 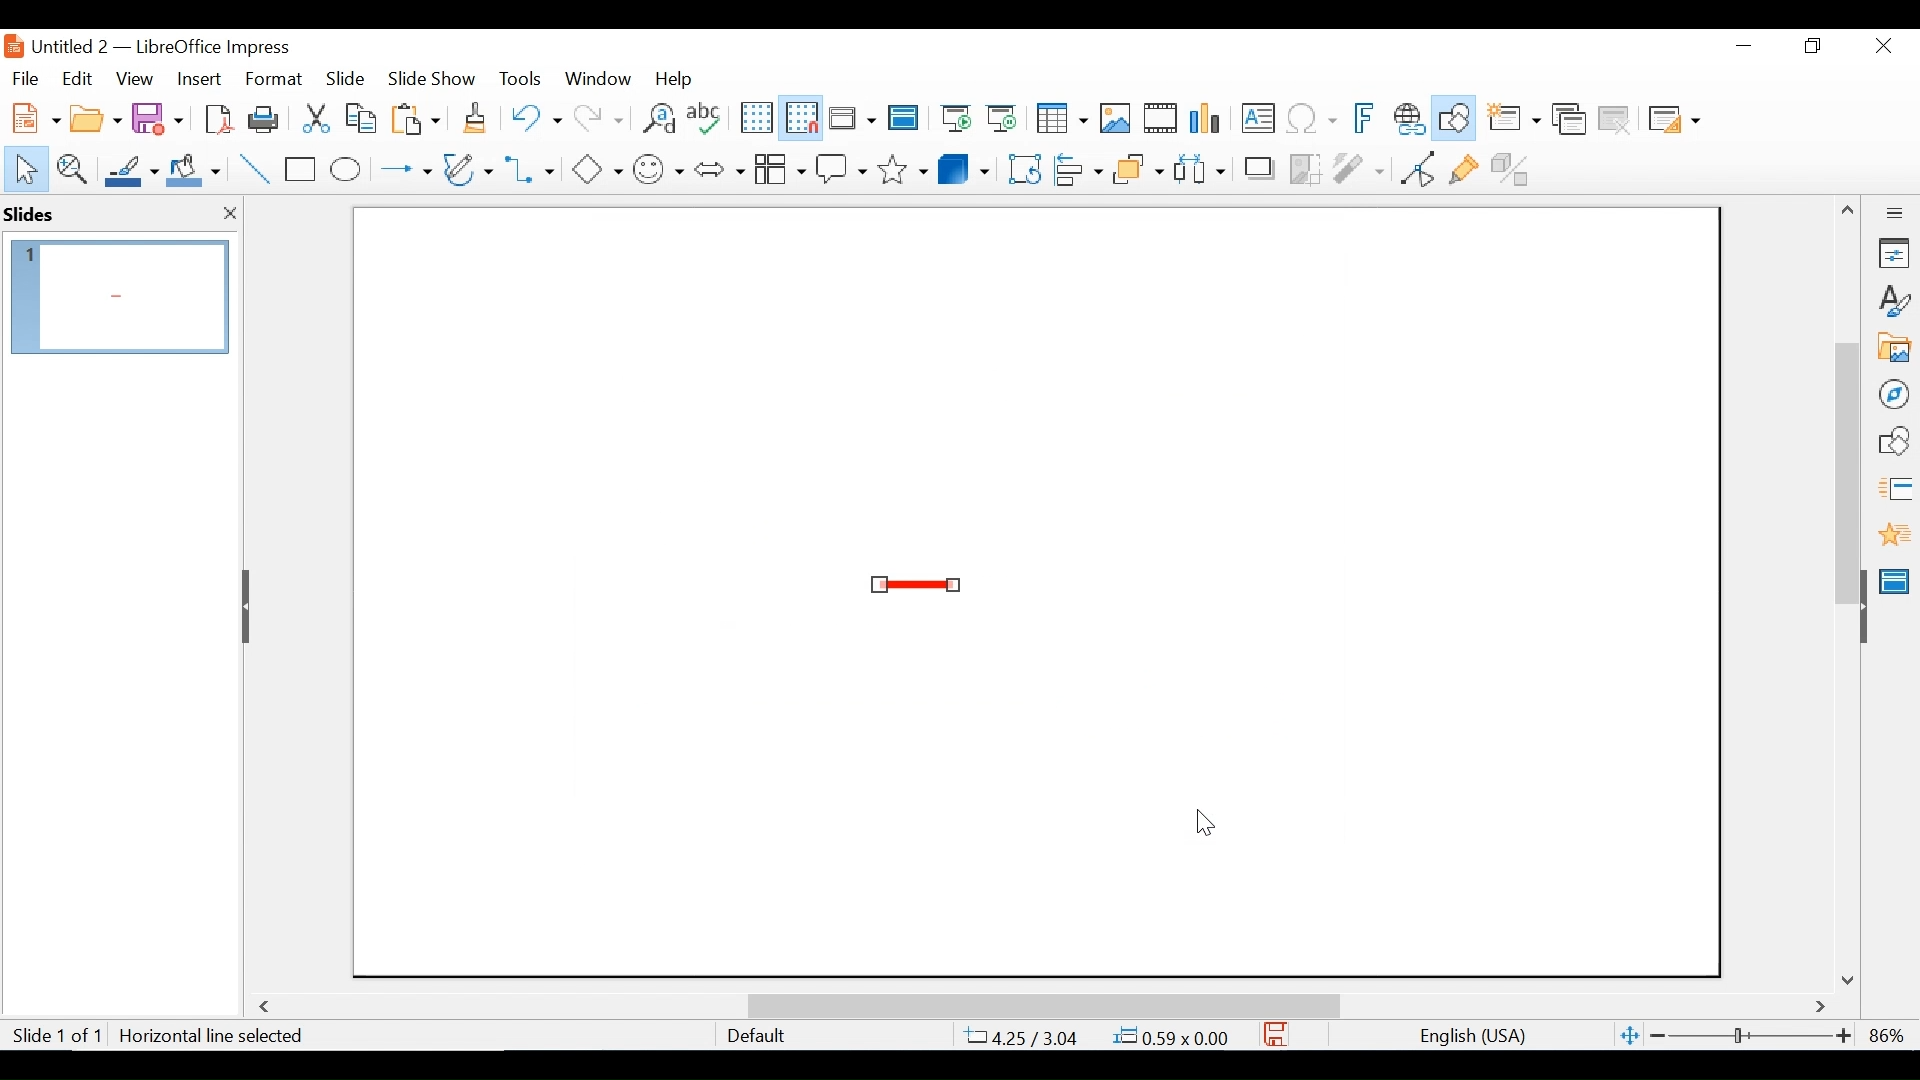 I want to click on Start from First Slide, so click(x=953, y=120).